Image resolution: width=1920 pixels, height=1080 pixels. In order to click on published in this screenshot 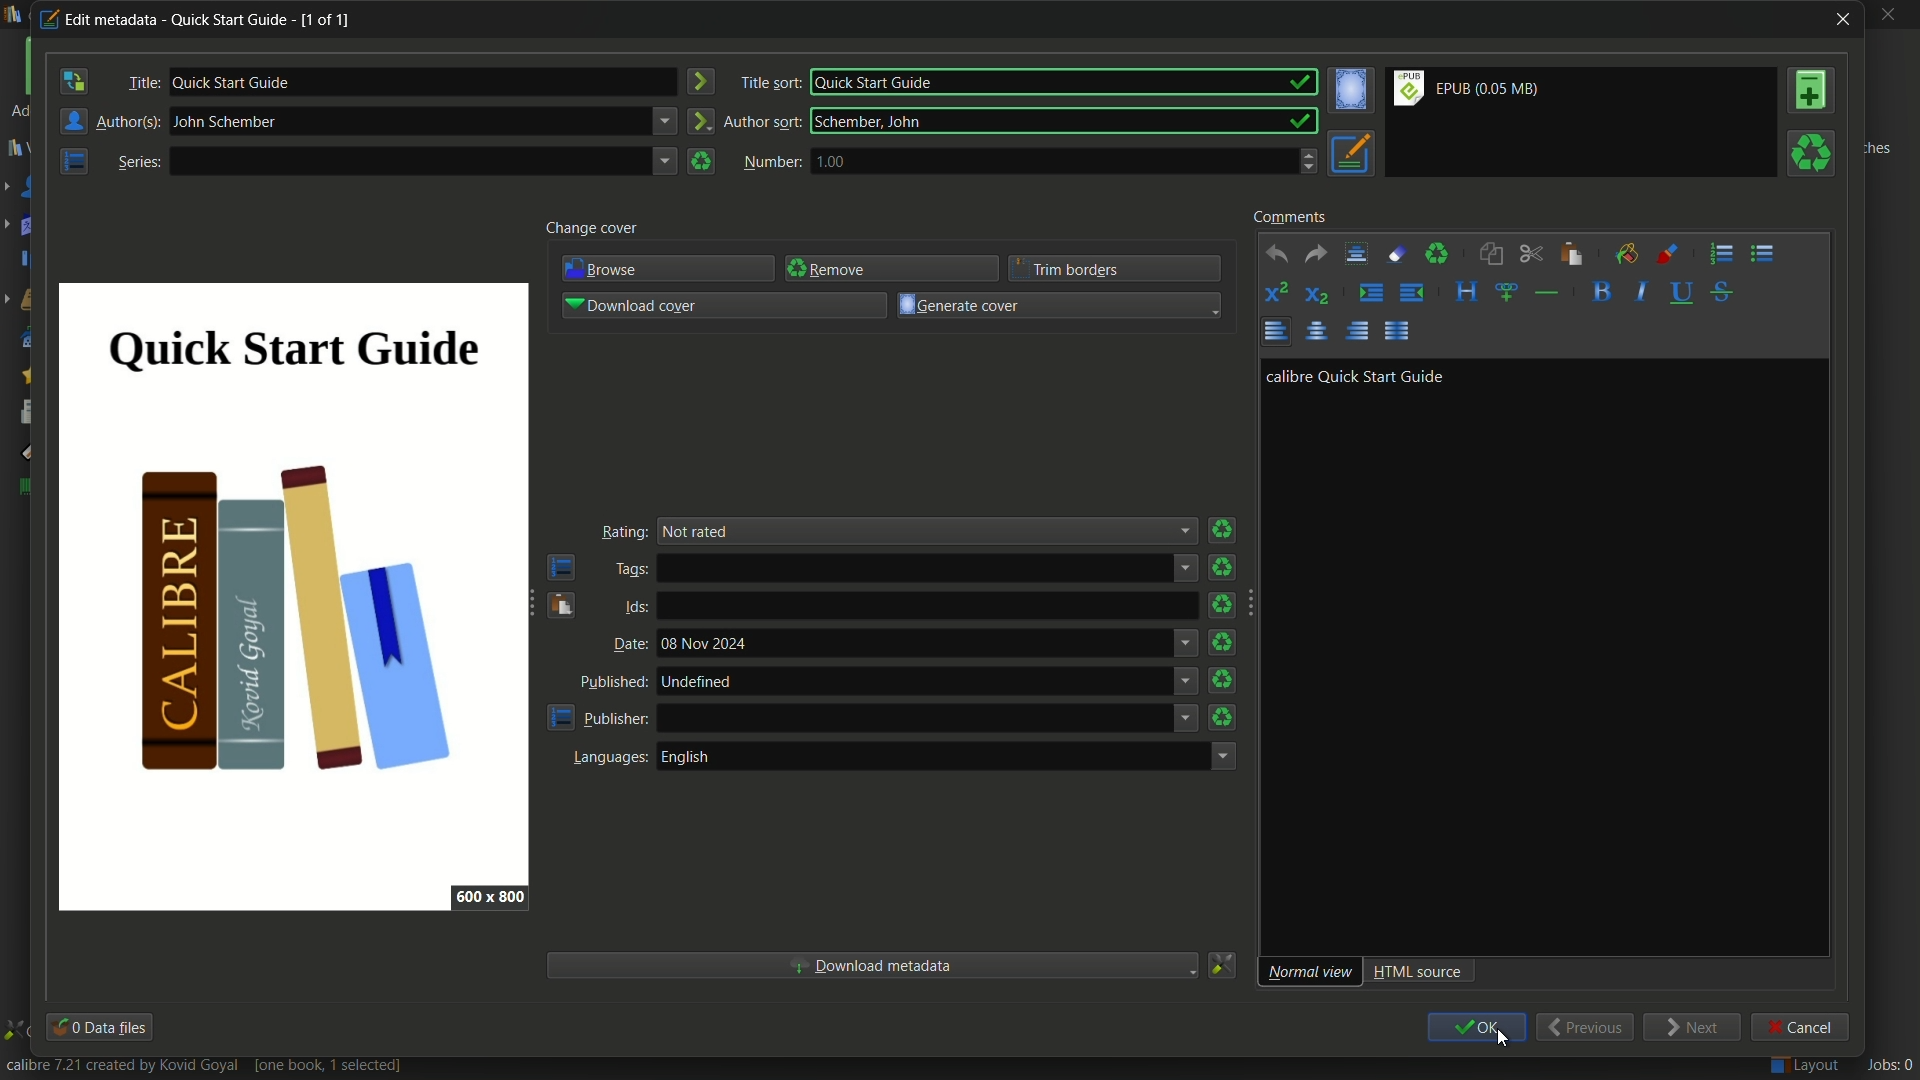, I will do `click(615, 683)`.